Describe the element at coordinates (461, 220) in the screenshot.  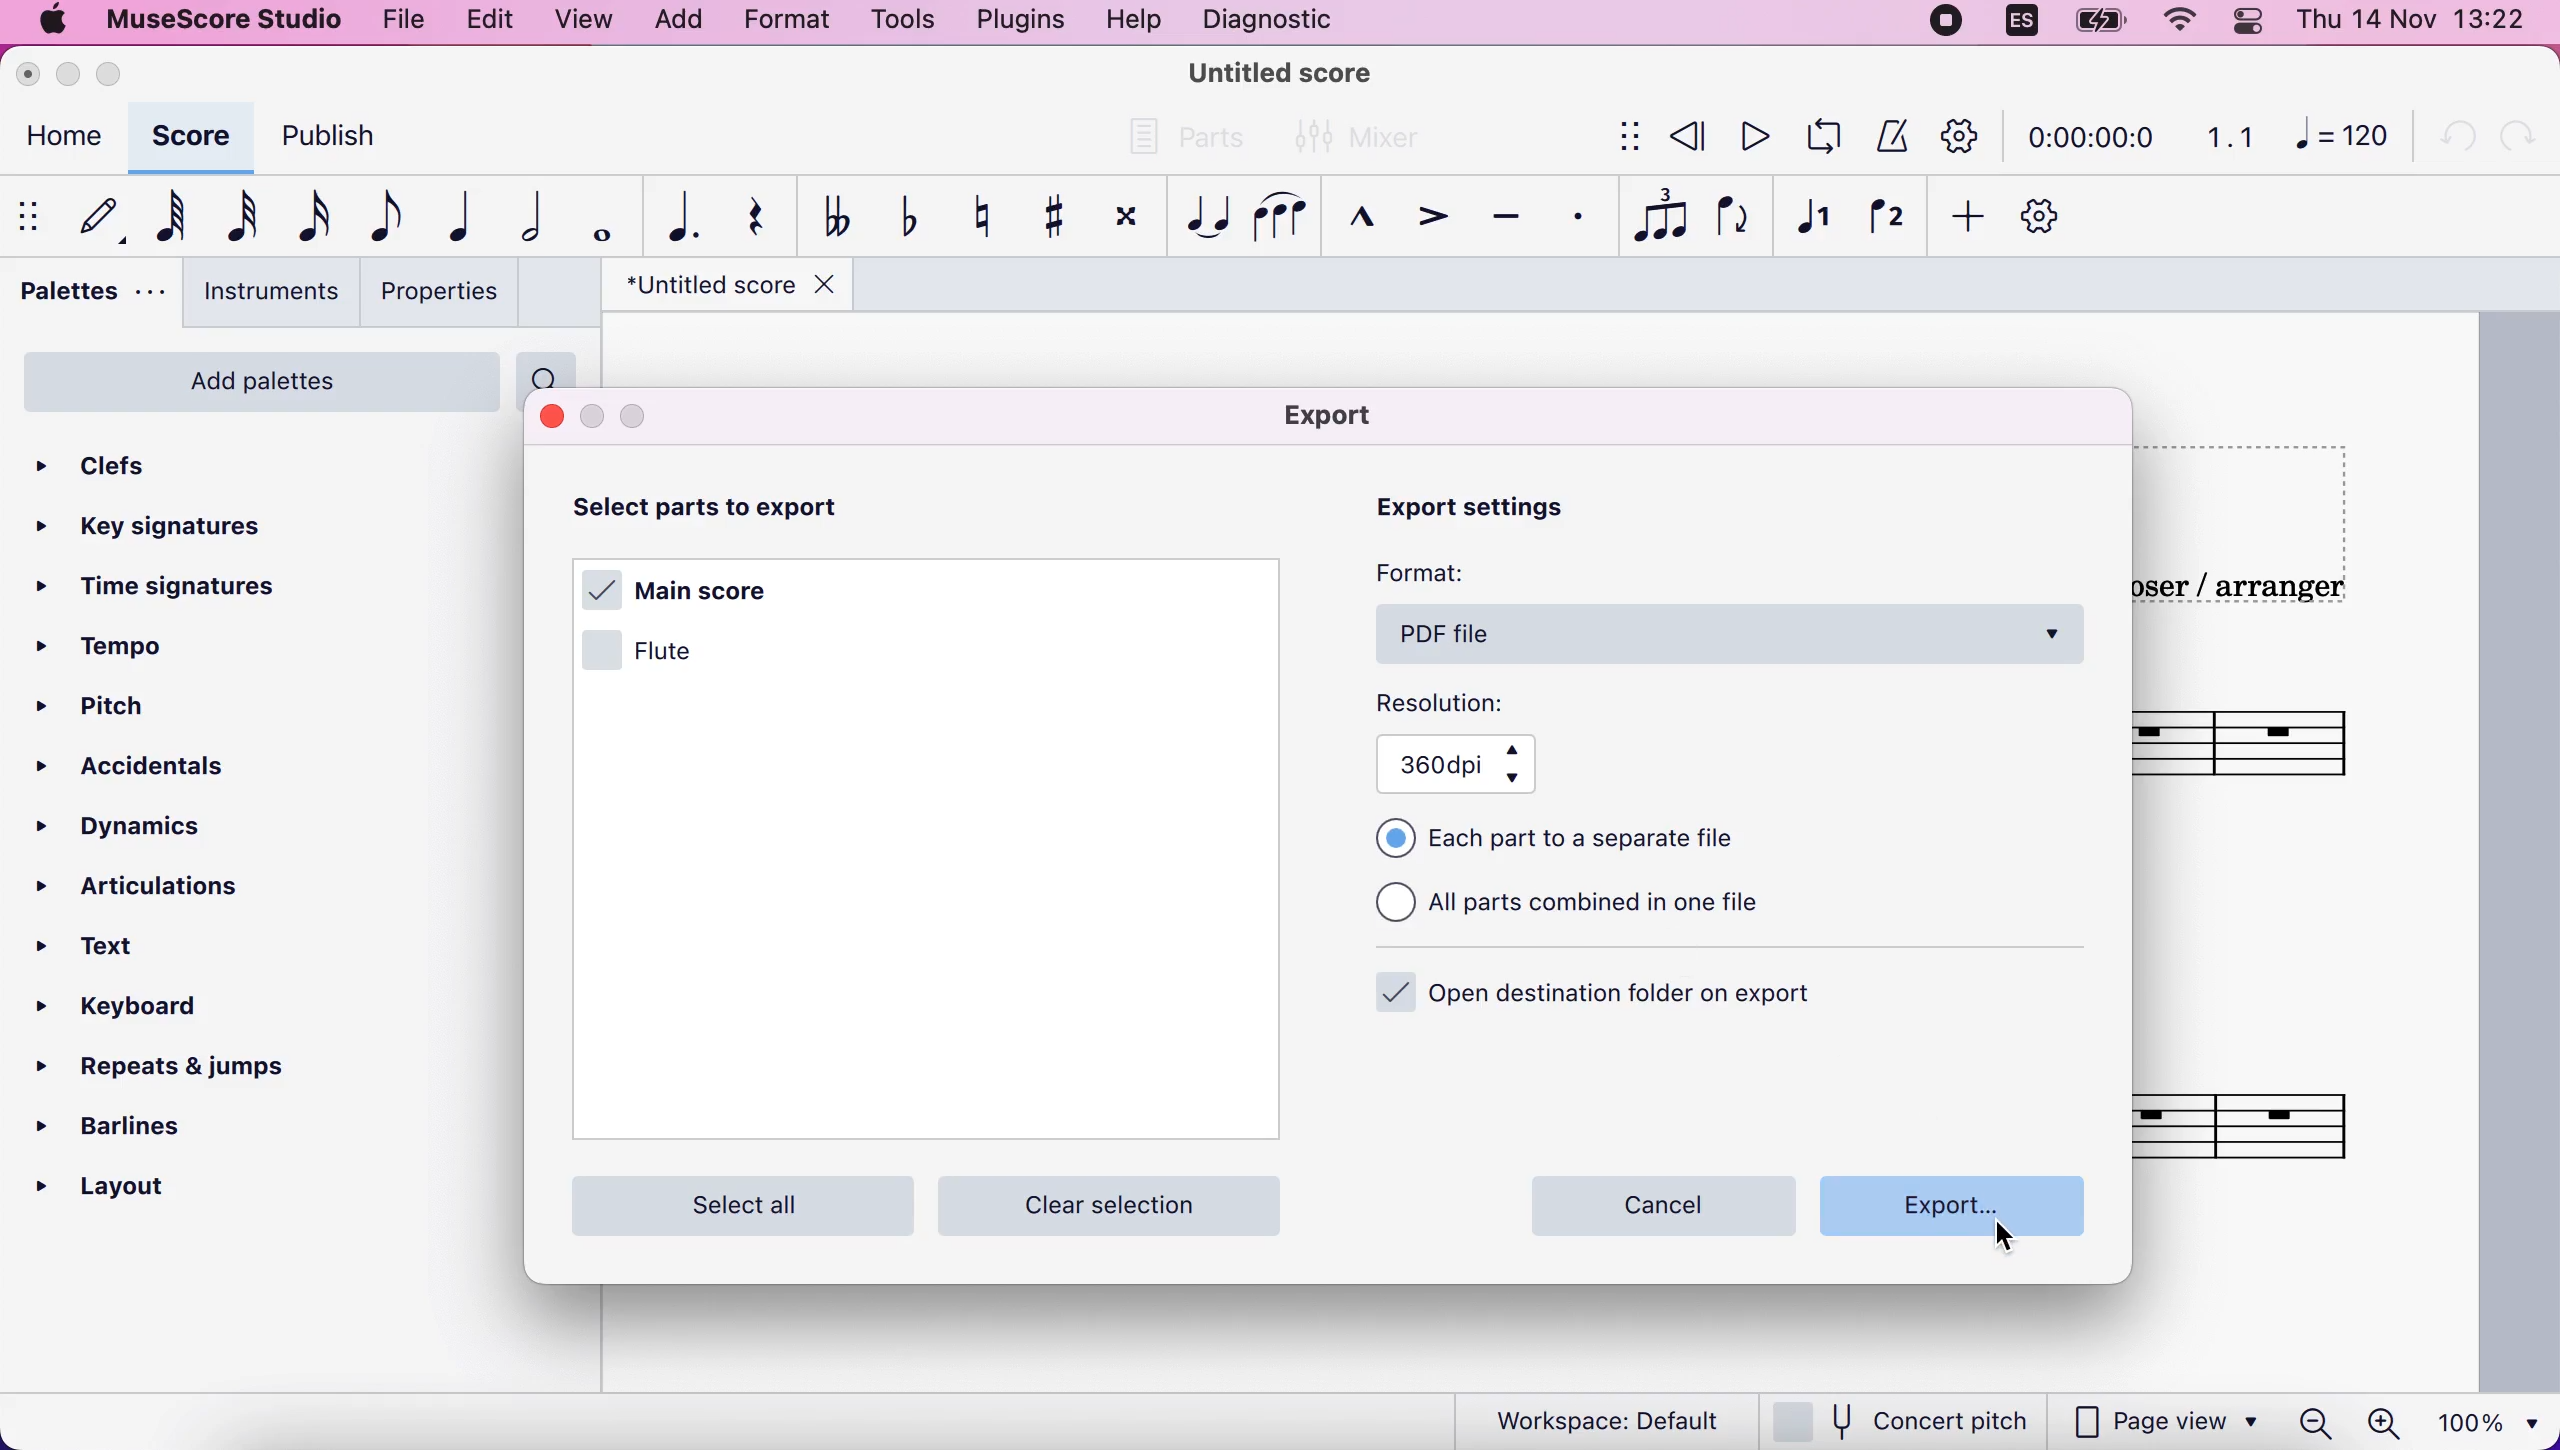
I see `quarter note` at that location.